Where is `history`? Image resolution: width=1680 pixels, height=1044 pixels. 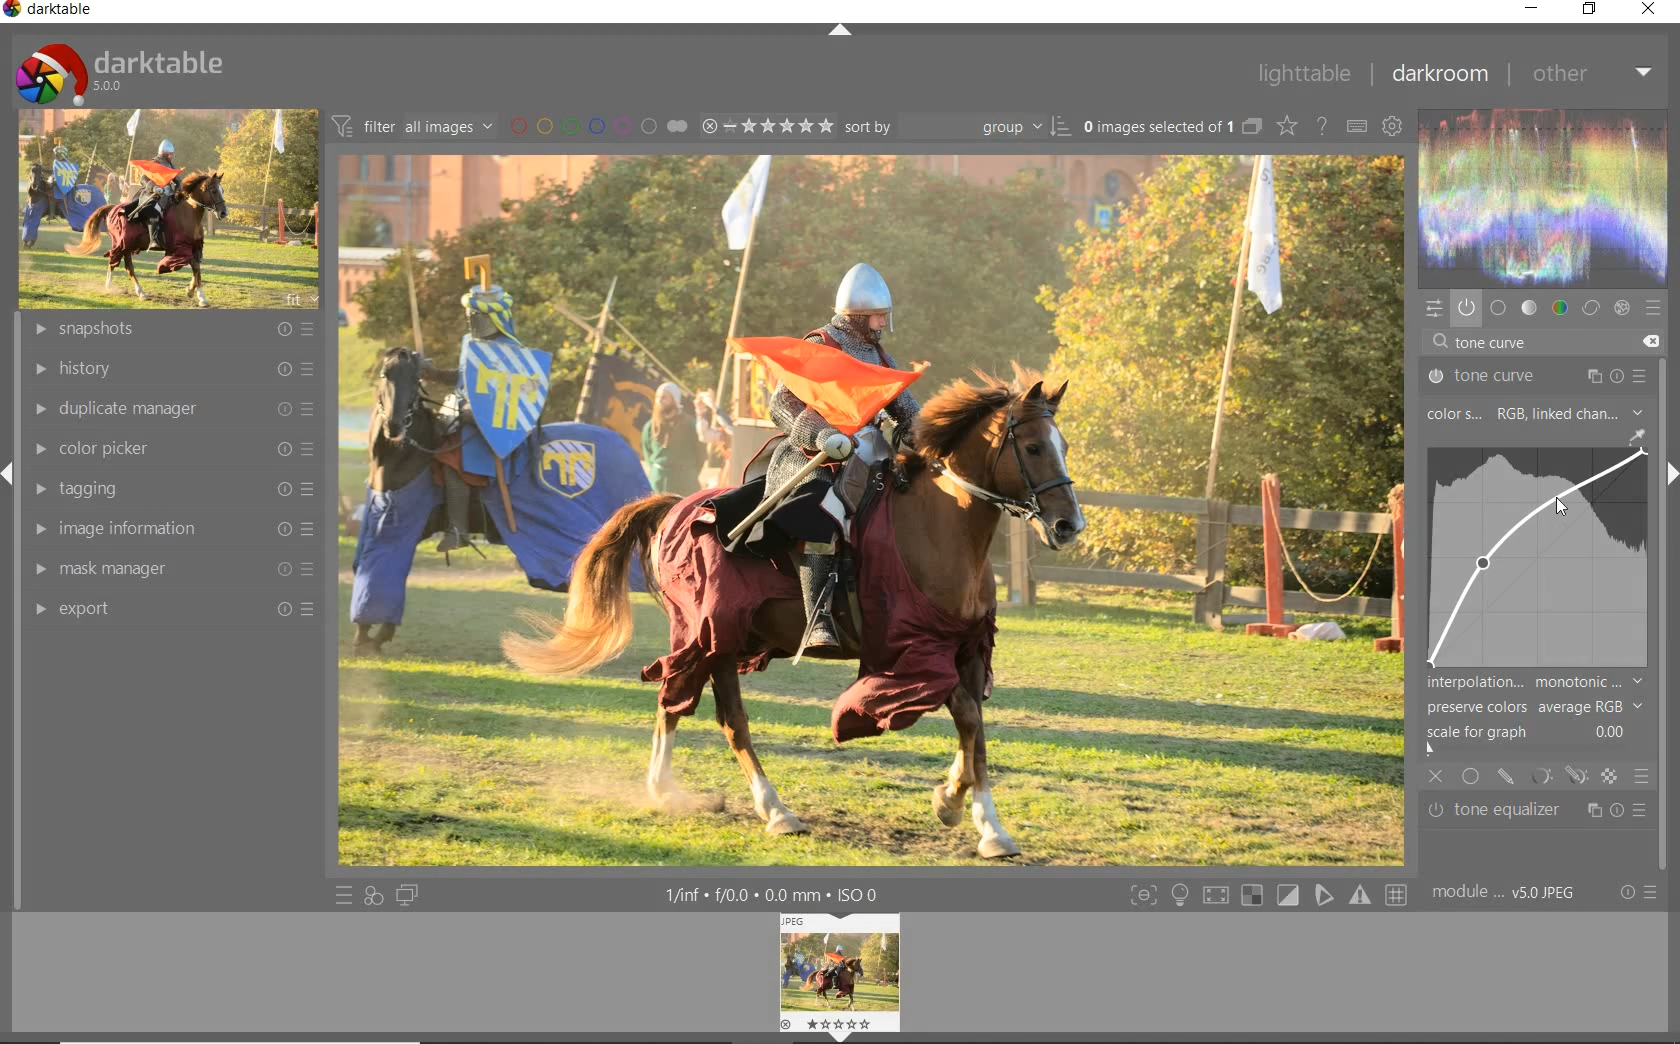 history is located at coordinates (171, 370).